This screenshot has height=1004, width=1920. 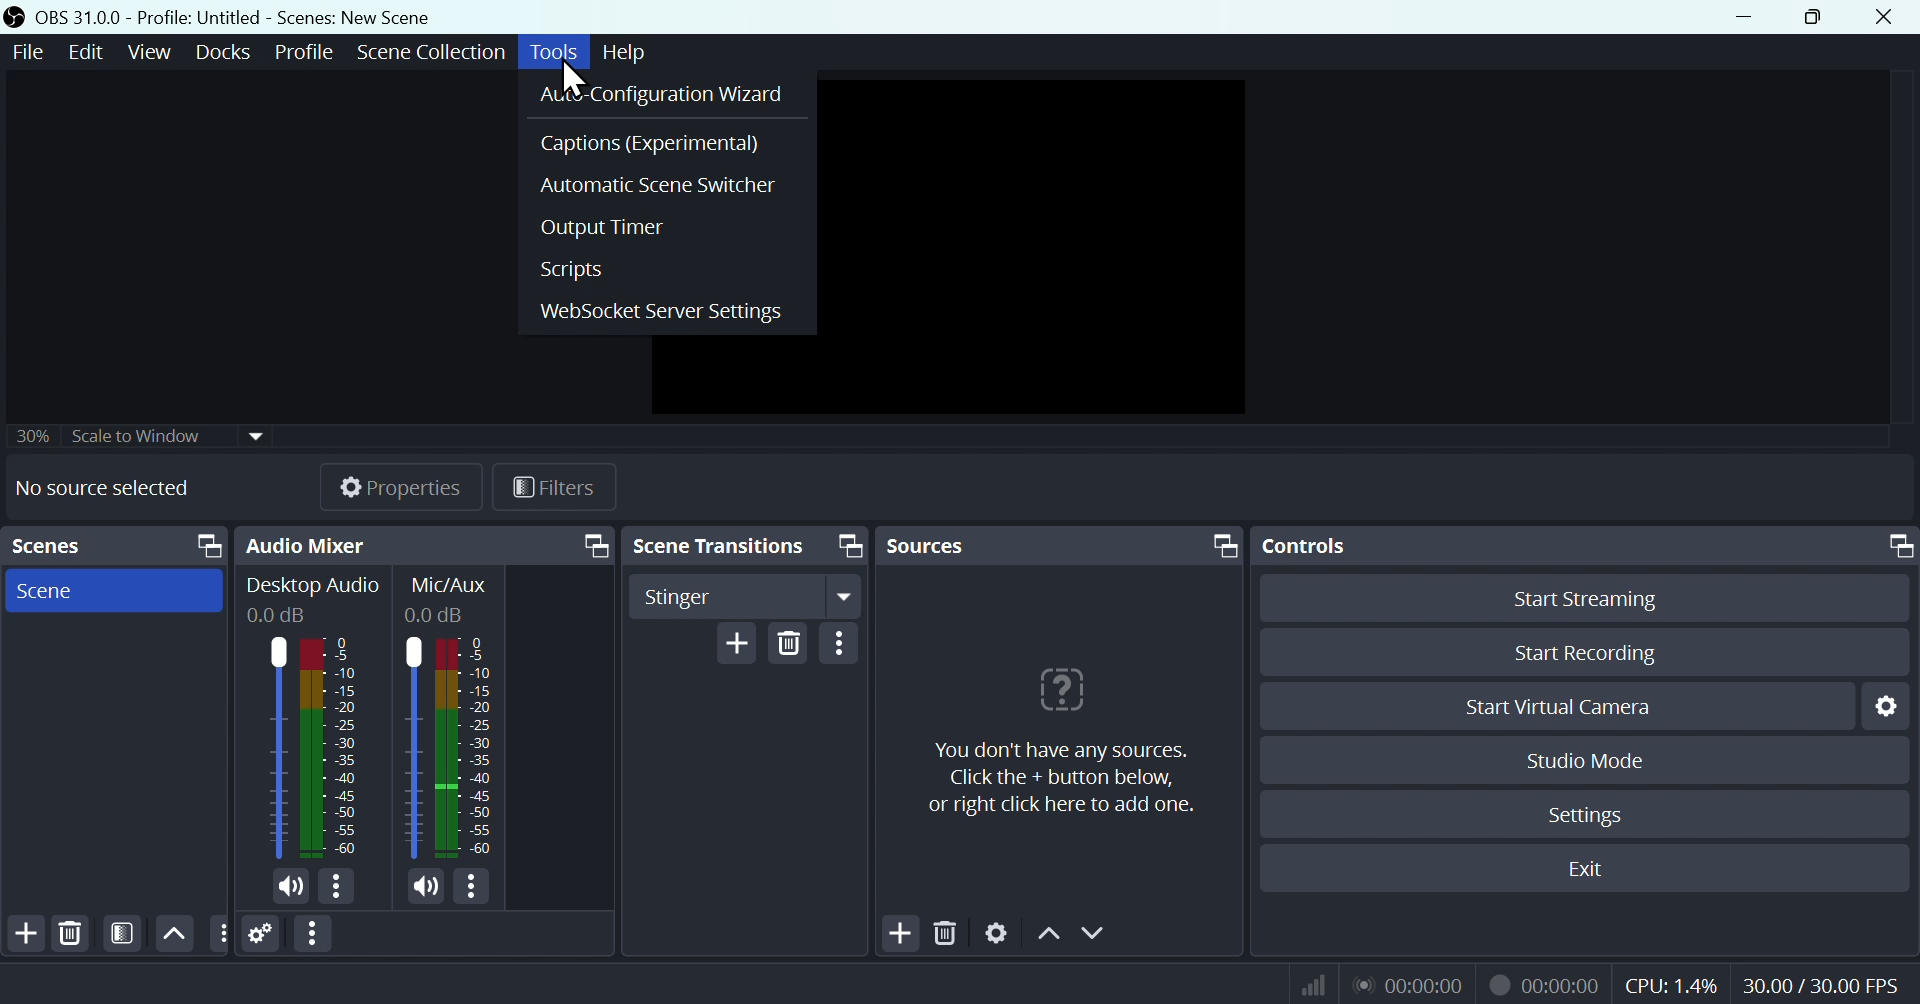 What do you see at coordinates (1543, 982) in the screenshot?
I see `Video recorder` at bounding box center [1543, 982].